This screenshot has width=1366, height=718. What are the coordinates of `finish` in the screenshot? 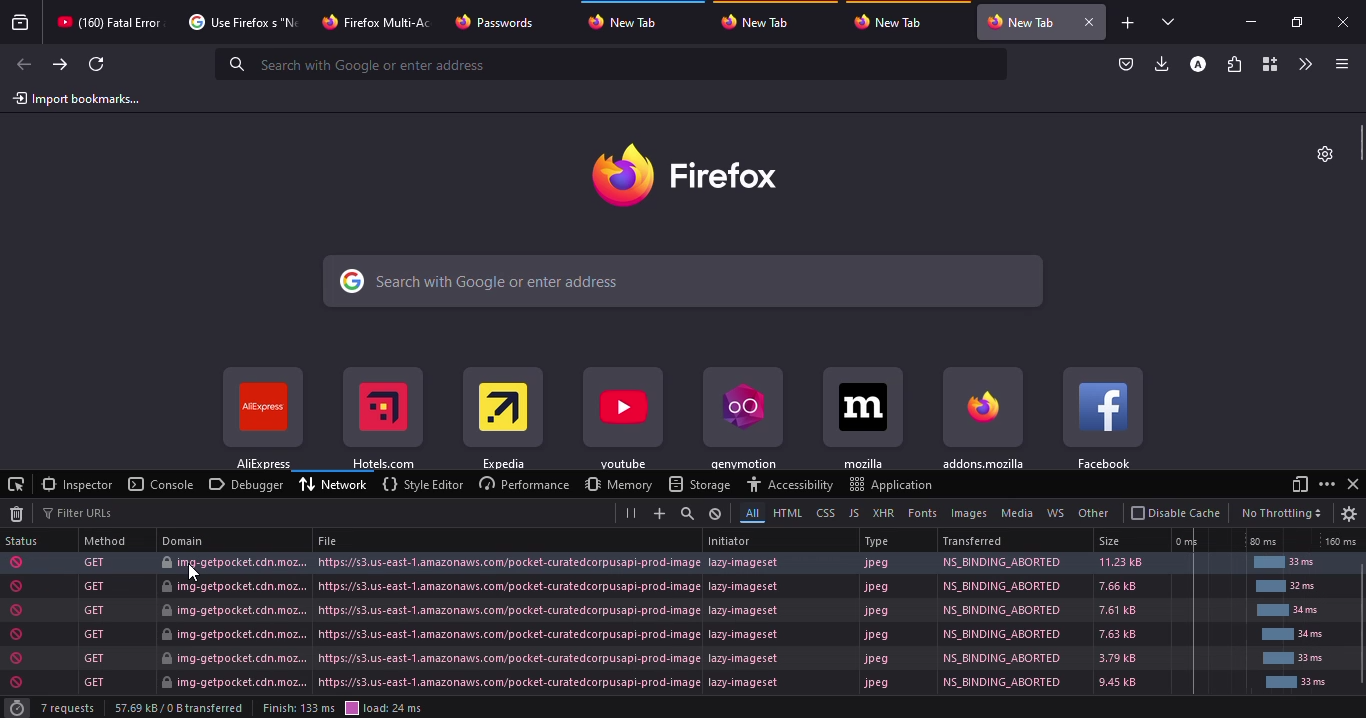 It's located at (298, 707).